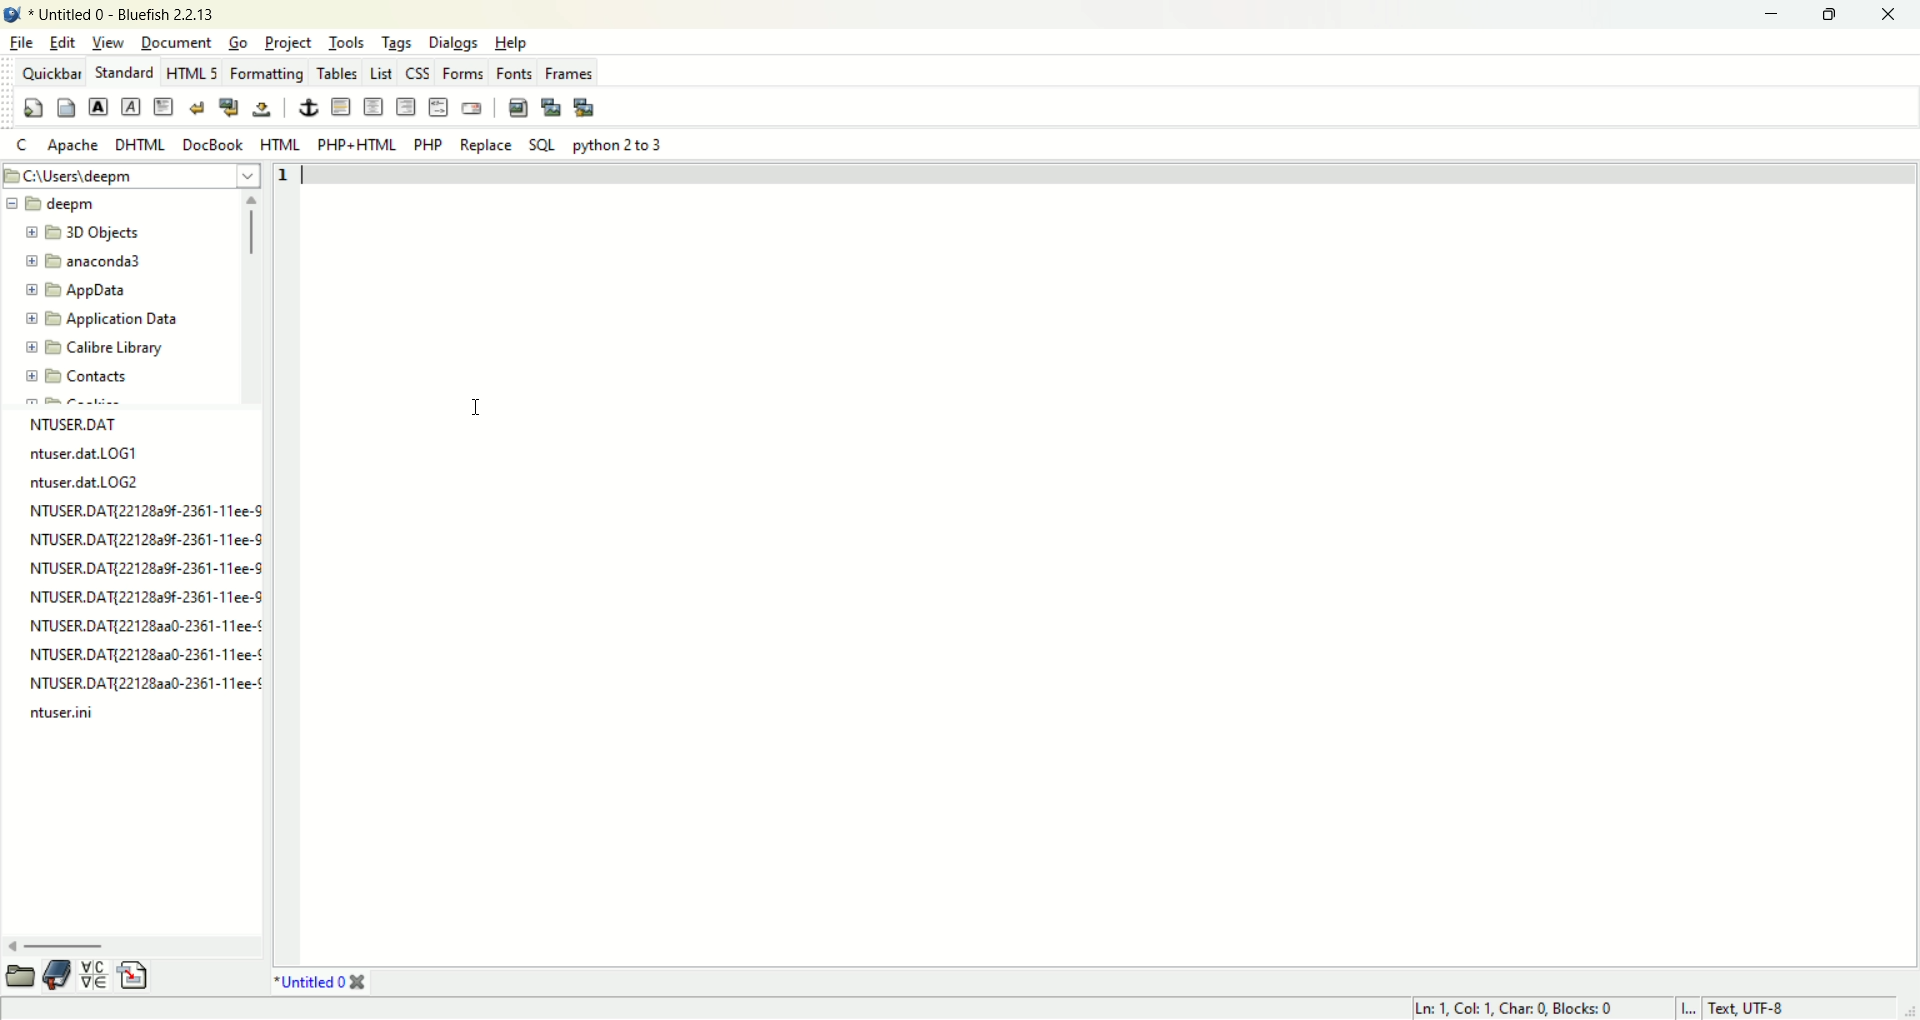 The height and width of the screenshot is (1020, 1920). I want to click on insert thumbnail, so click(553, 104).